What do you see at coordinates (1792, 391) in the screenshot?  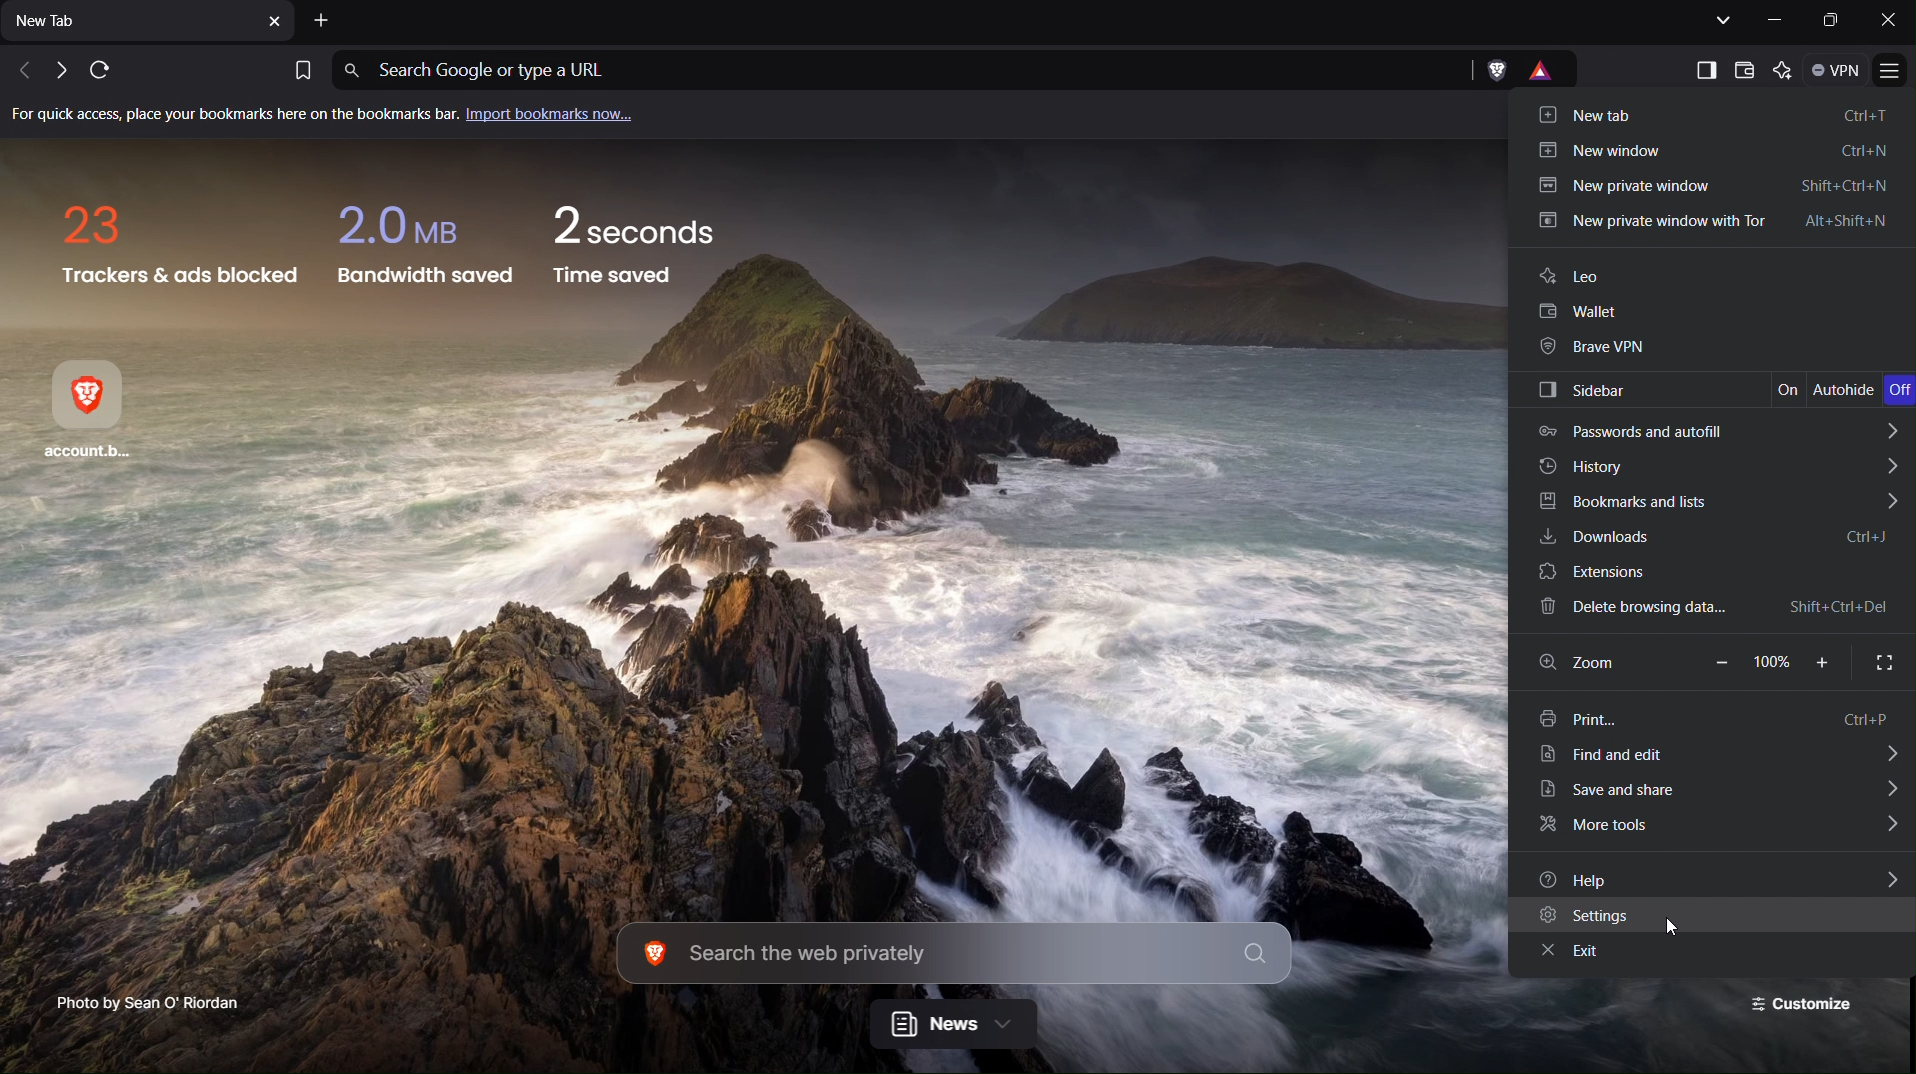 I see `On` at bounding box center [1792, 391].